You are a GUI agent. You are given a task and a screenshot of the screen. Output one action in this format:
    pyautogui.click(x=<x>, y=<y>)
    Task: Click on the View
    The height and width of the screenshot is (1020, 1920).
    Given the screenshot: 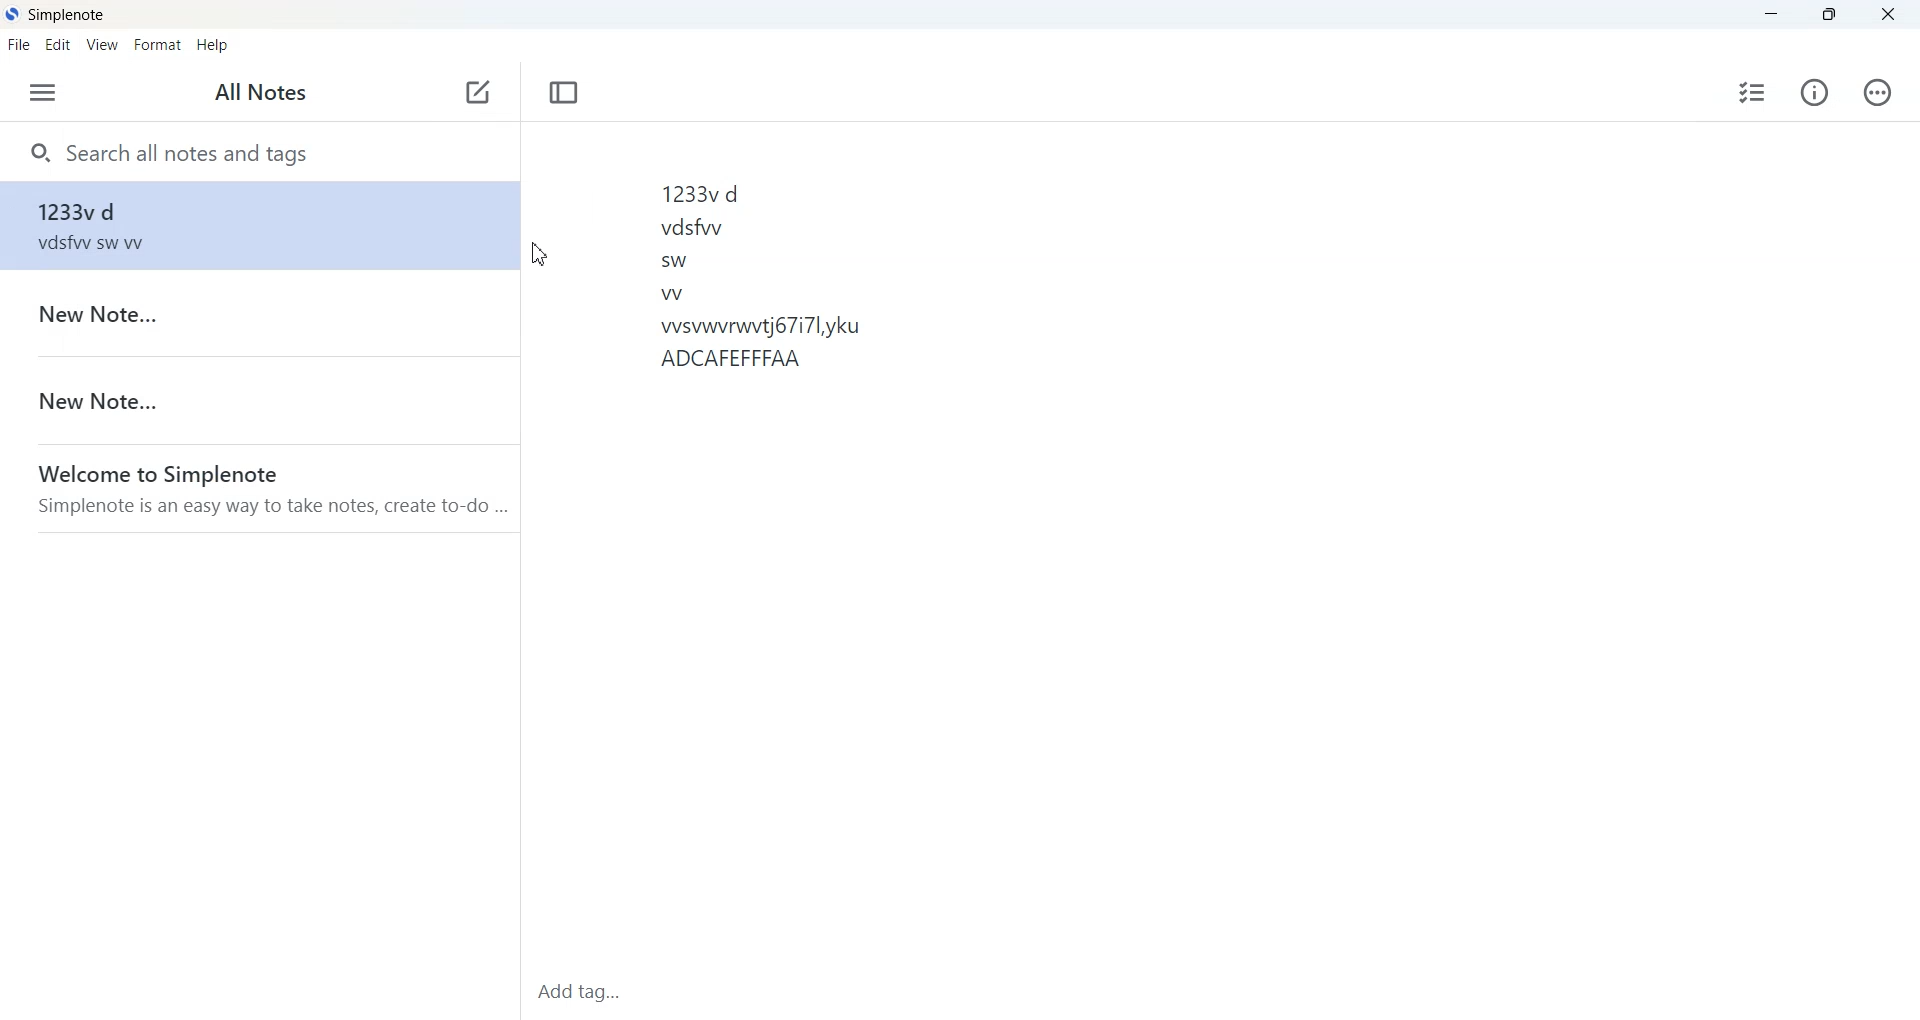 What is the action you would take?
    pyautogui.click(x=103, y=45)
    